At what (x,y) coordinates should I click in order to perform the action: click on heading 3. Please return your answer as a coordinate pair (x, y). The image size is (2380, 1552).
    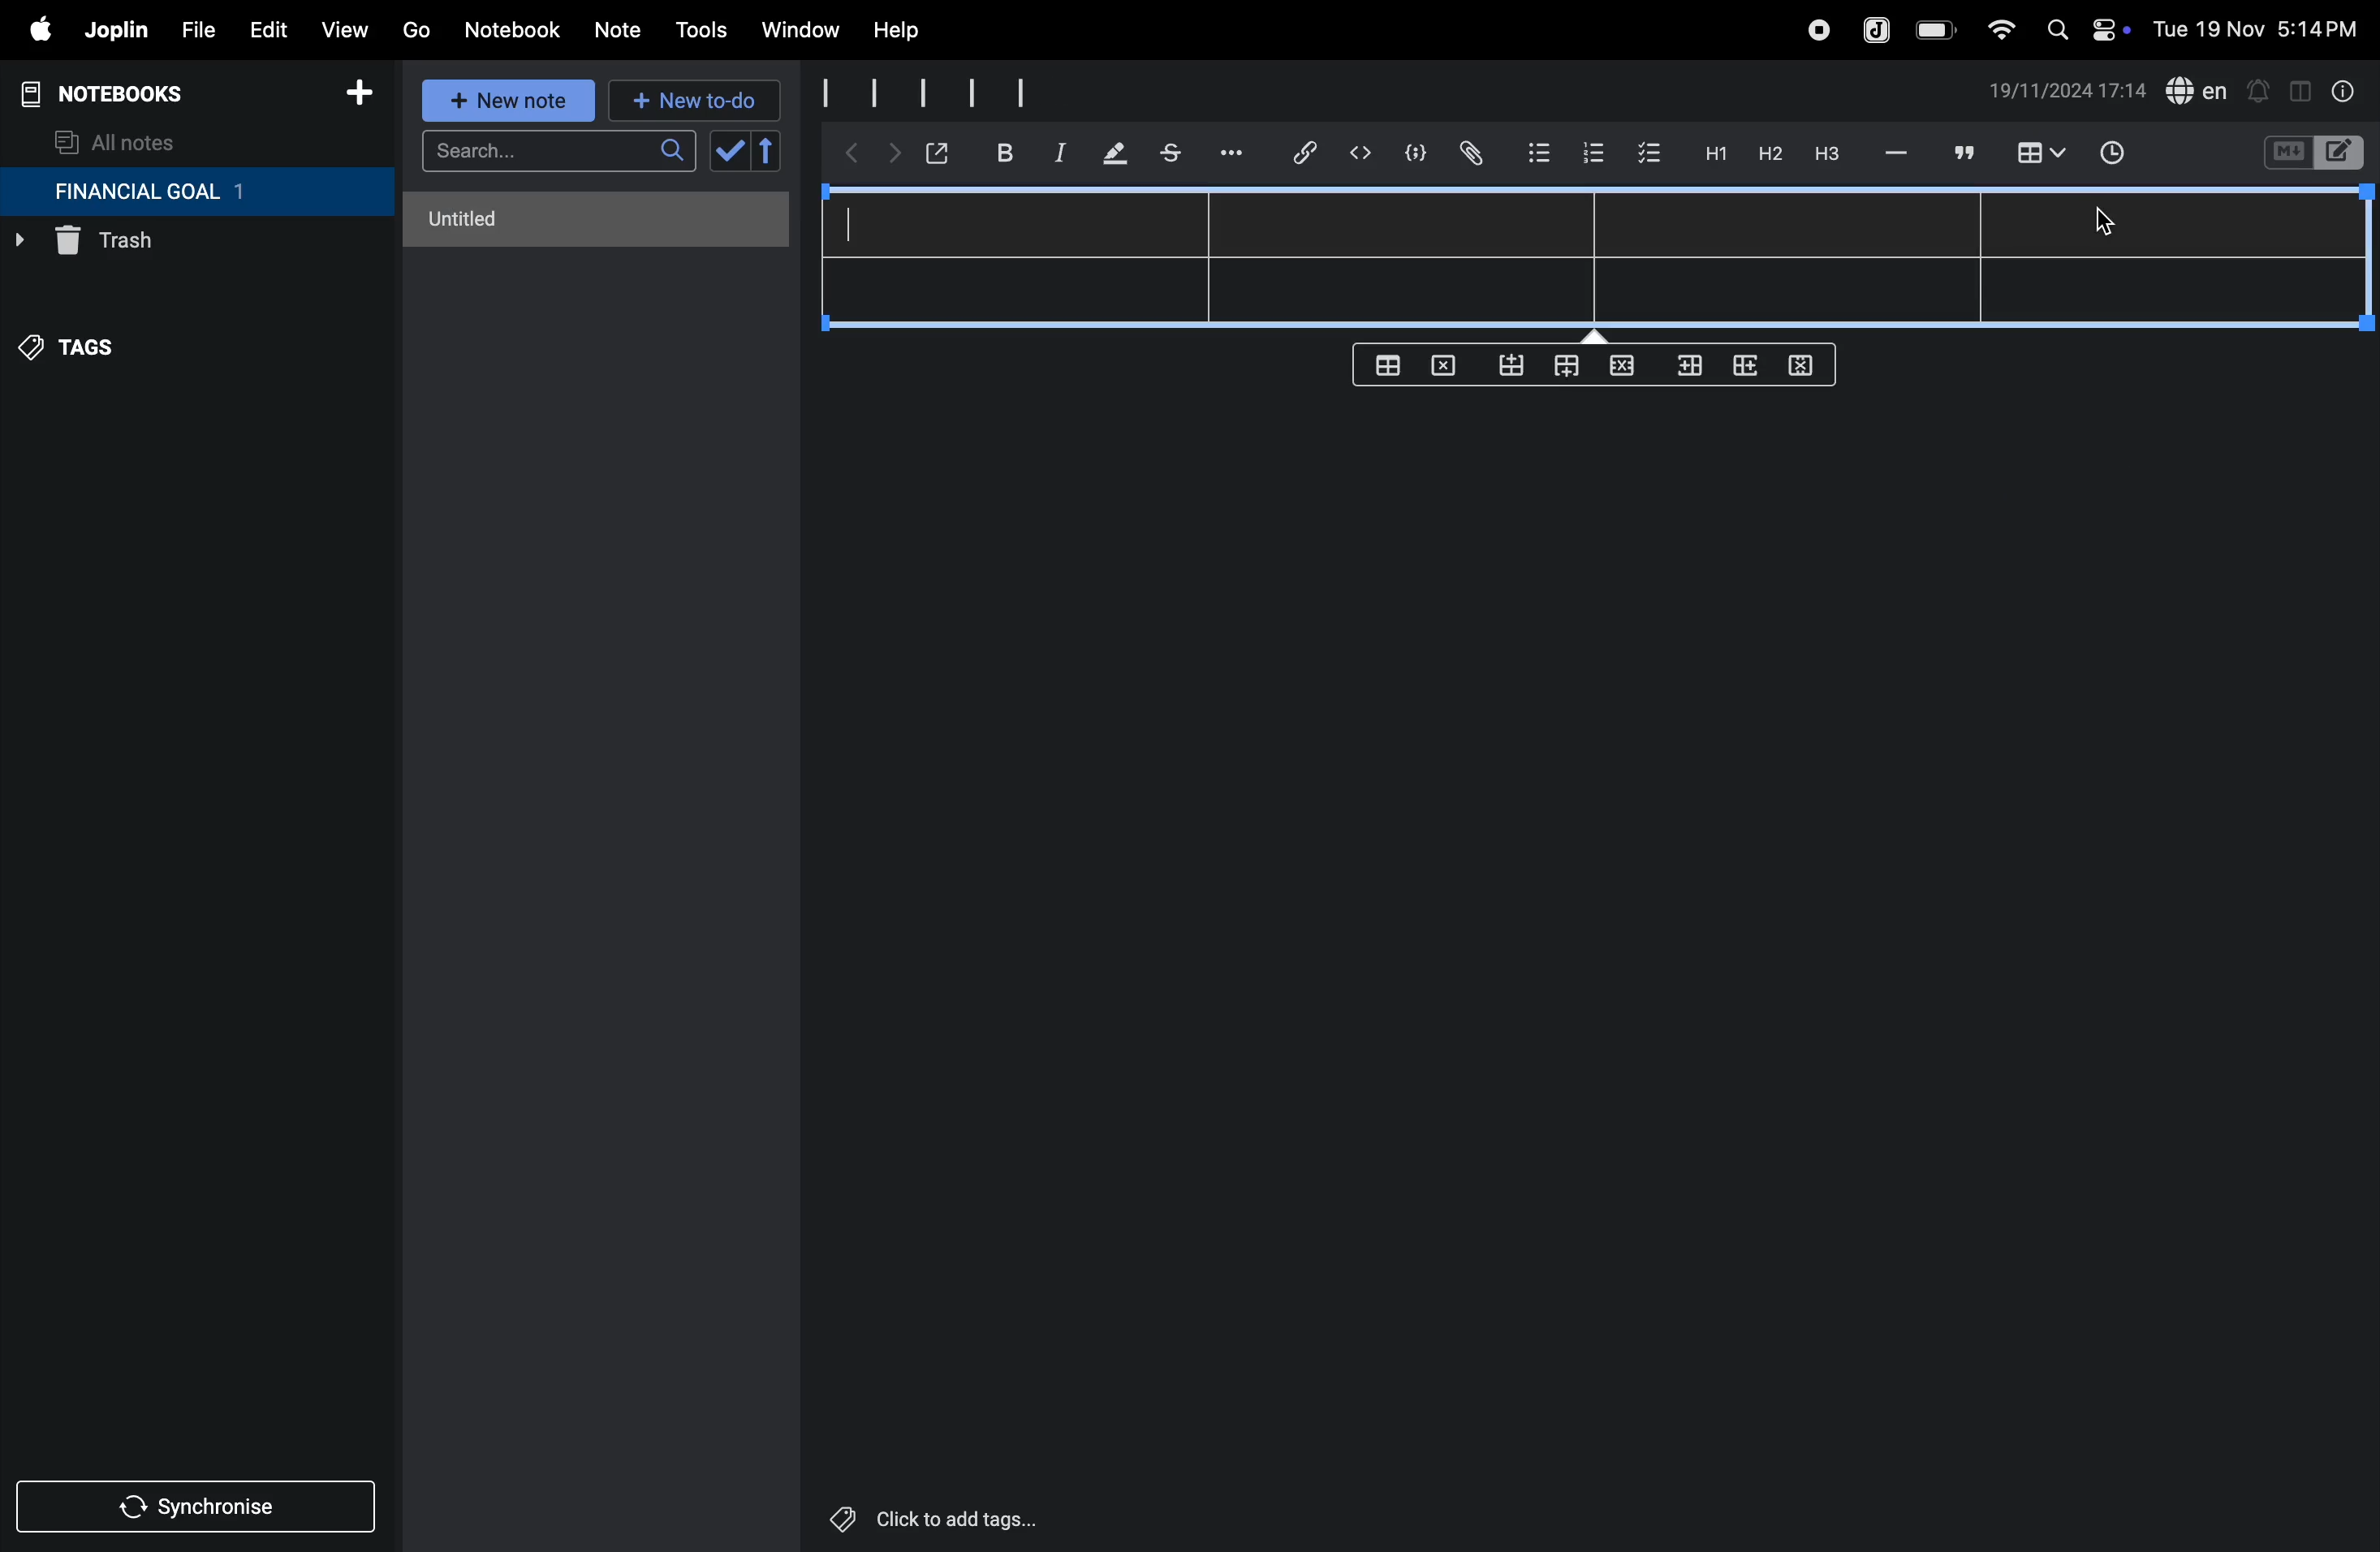
    Looking at the image, I should click on (1827, 154).